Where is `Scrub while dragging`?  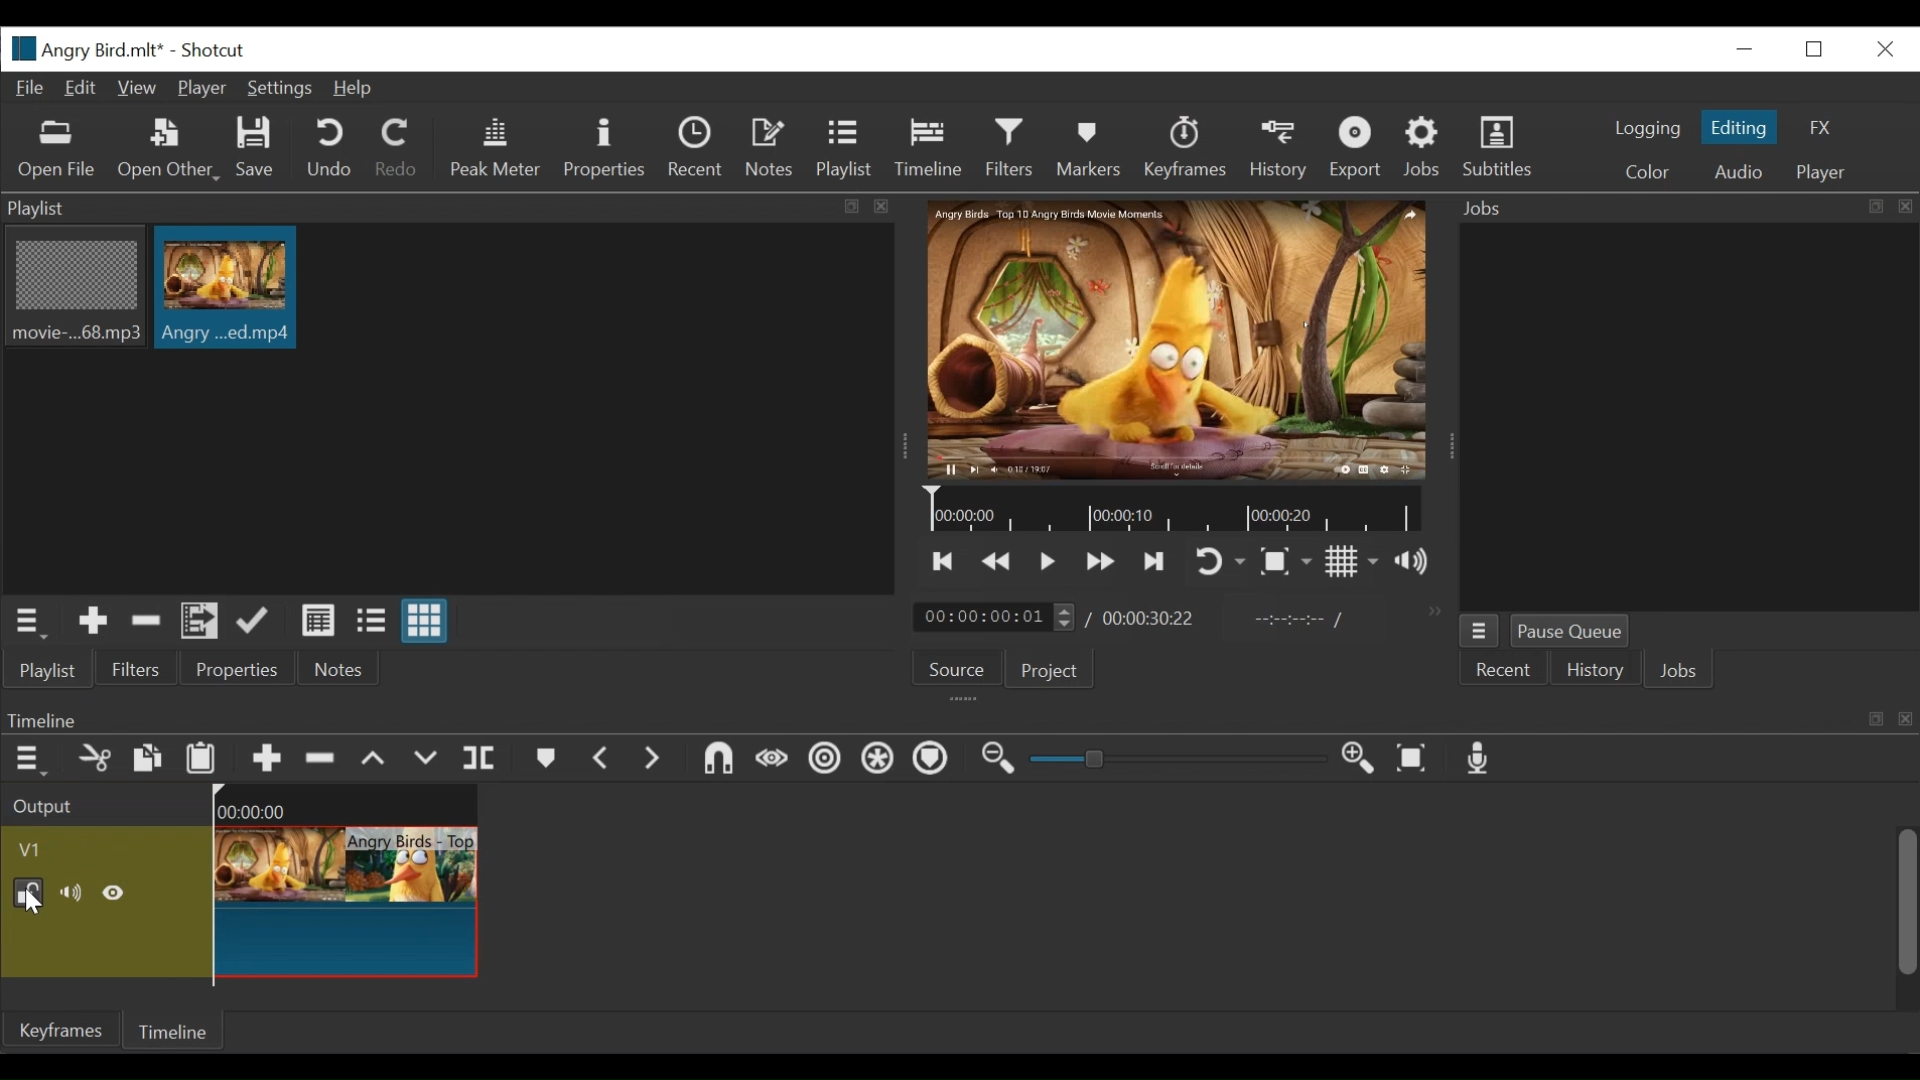 Scrub while dragging is located at coordinates (771, 762).